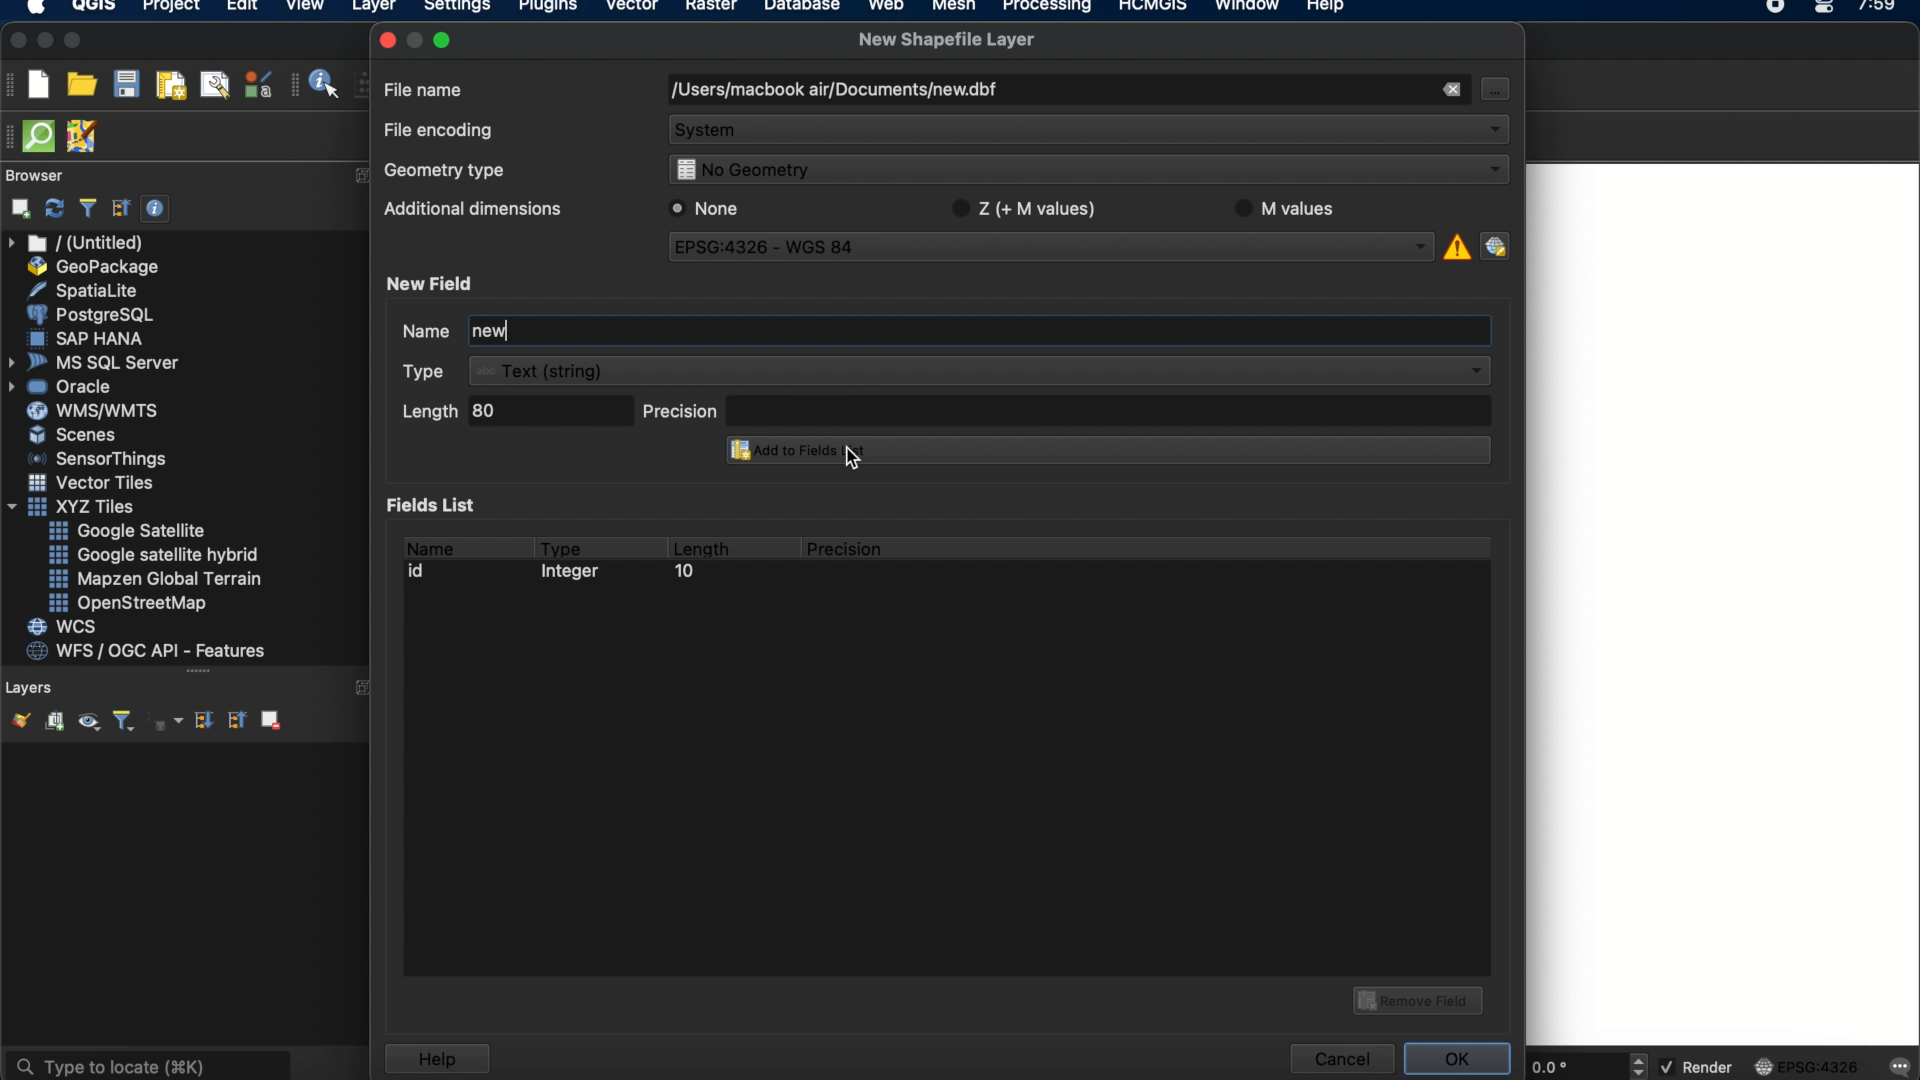  What do you see at coordinates (1455, 244) in the screenshot?
I see `crs info` at bounding box center [1455, 244].